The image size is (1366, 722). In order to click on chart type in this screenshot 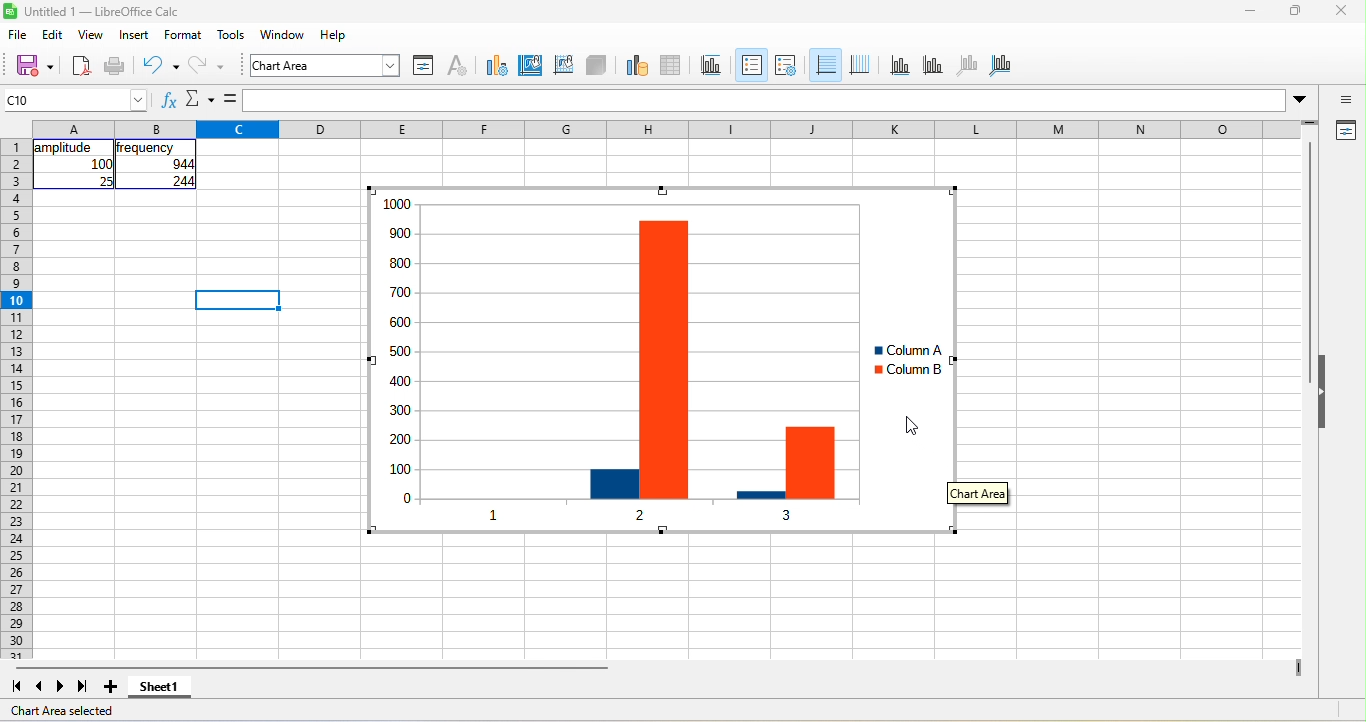, I will do `click(497, 66)`.